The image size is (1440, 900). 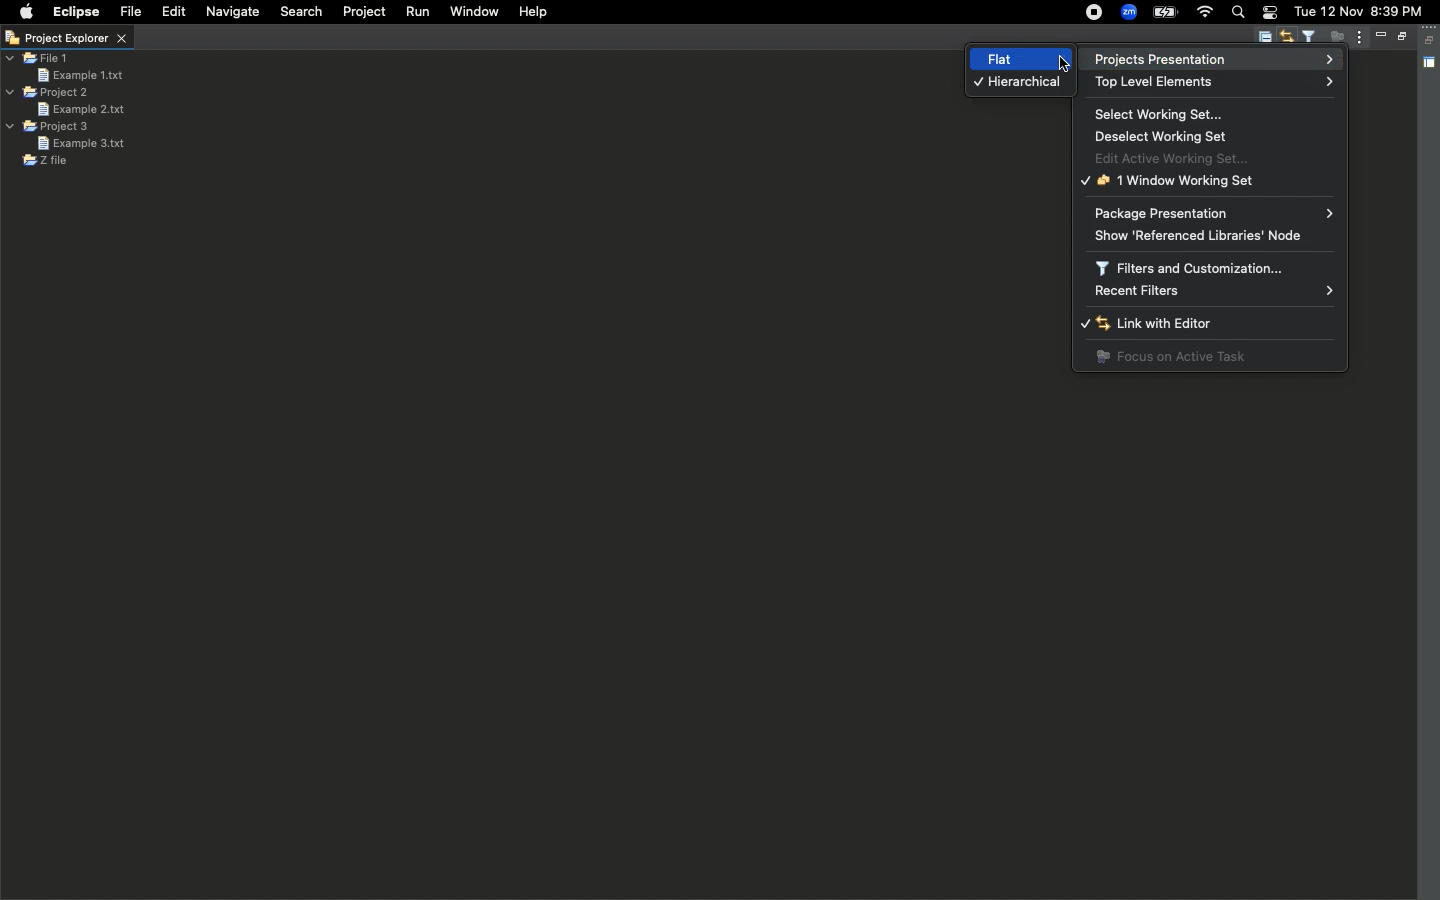 I want to click on Recording, so click(x=1095, y=13).